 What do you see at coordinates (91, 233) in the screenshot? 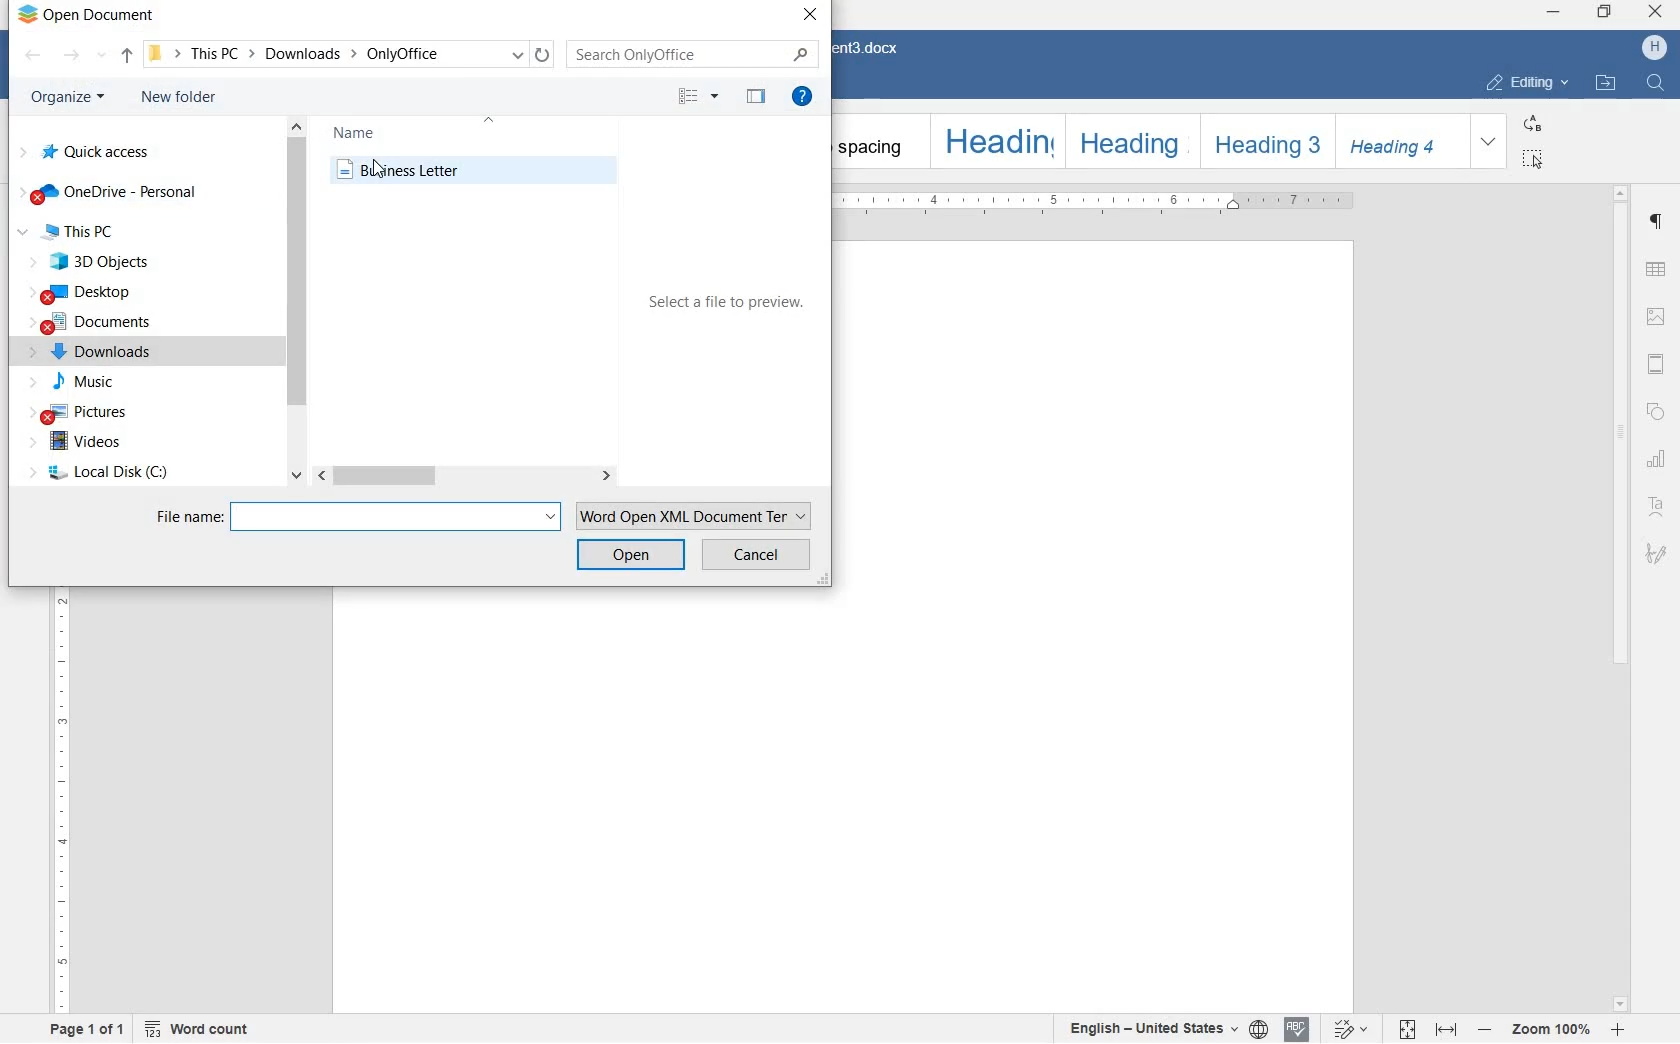
I see `this pc` at bounding box center [91, 233].